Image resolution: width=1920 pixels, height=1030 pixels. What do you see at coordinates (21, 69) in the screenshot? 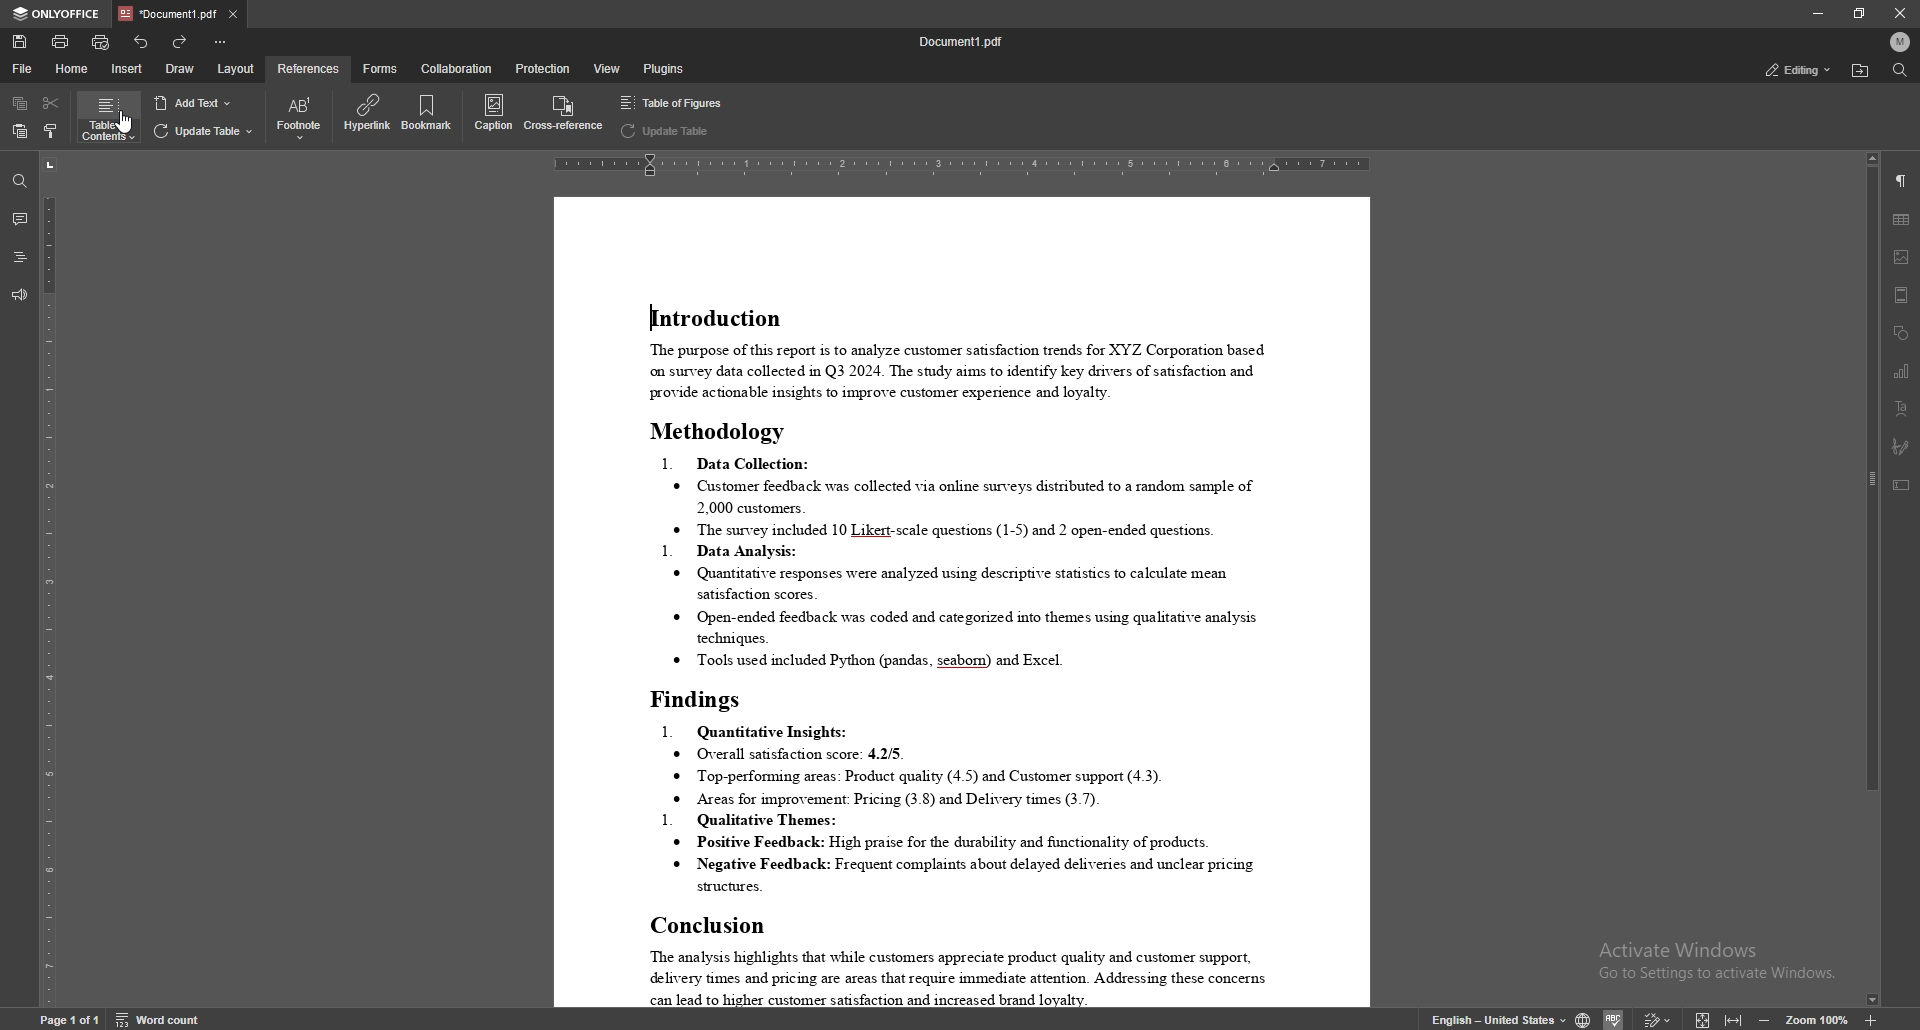
I see `file` at bounding box center [21, 69].